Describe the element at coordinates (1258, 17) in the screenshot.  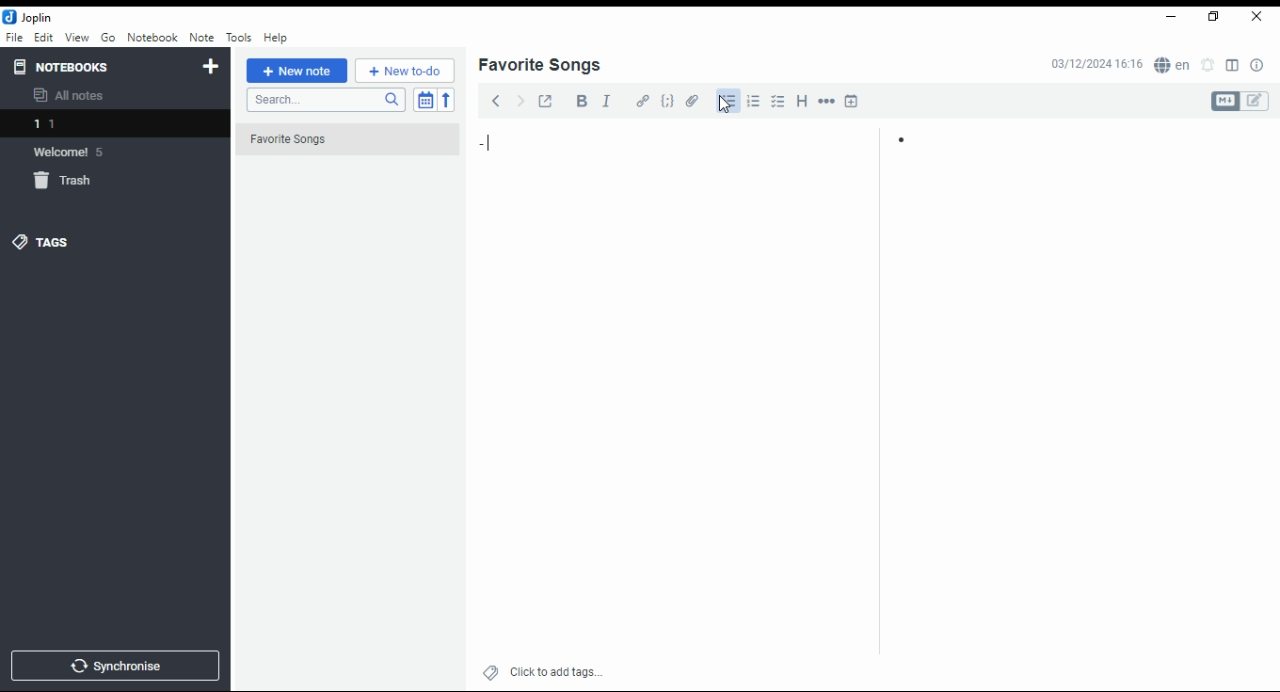
I see `close window` at that location.